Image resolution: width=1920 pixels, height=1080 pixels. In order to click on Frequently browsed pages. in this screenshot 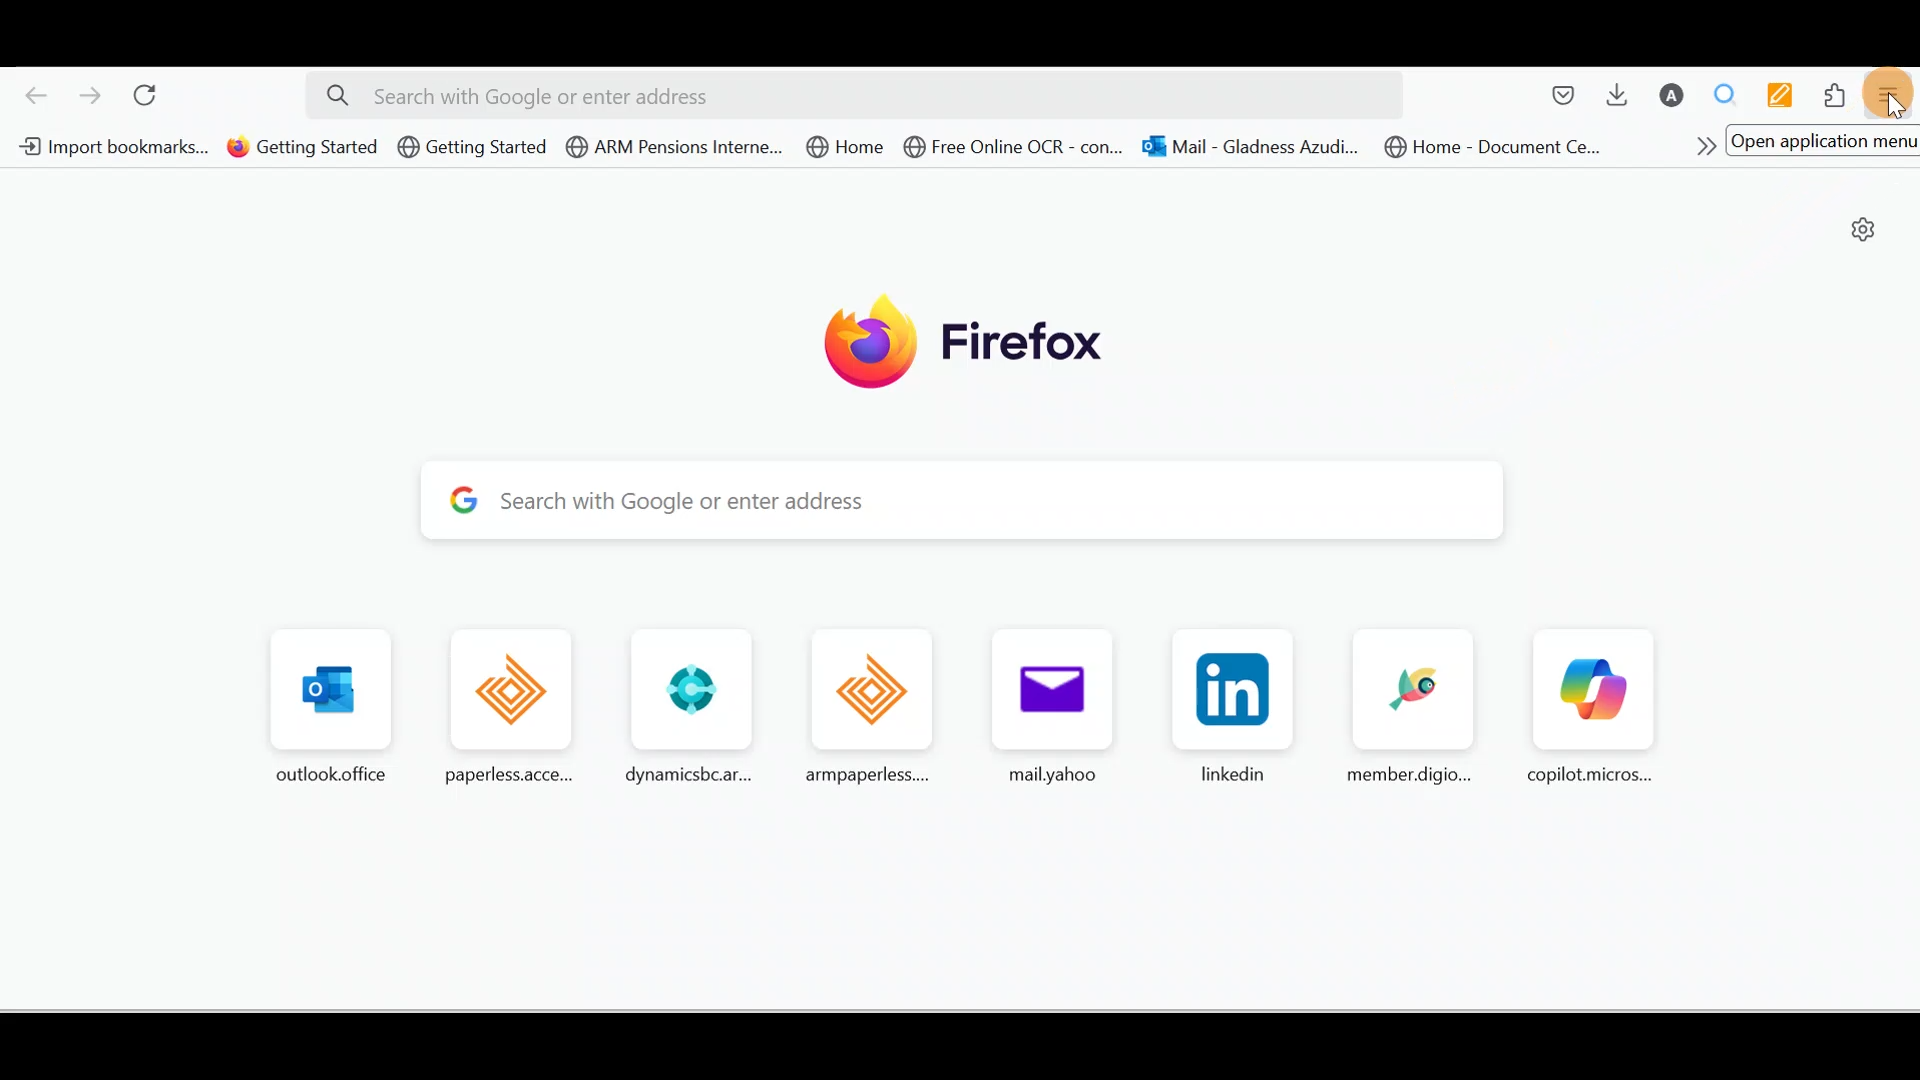, I will do `click(980, 710)`.